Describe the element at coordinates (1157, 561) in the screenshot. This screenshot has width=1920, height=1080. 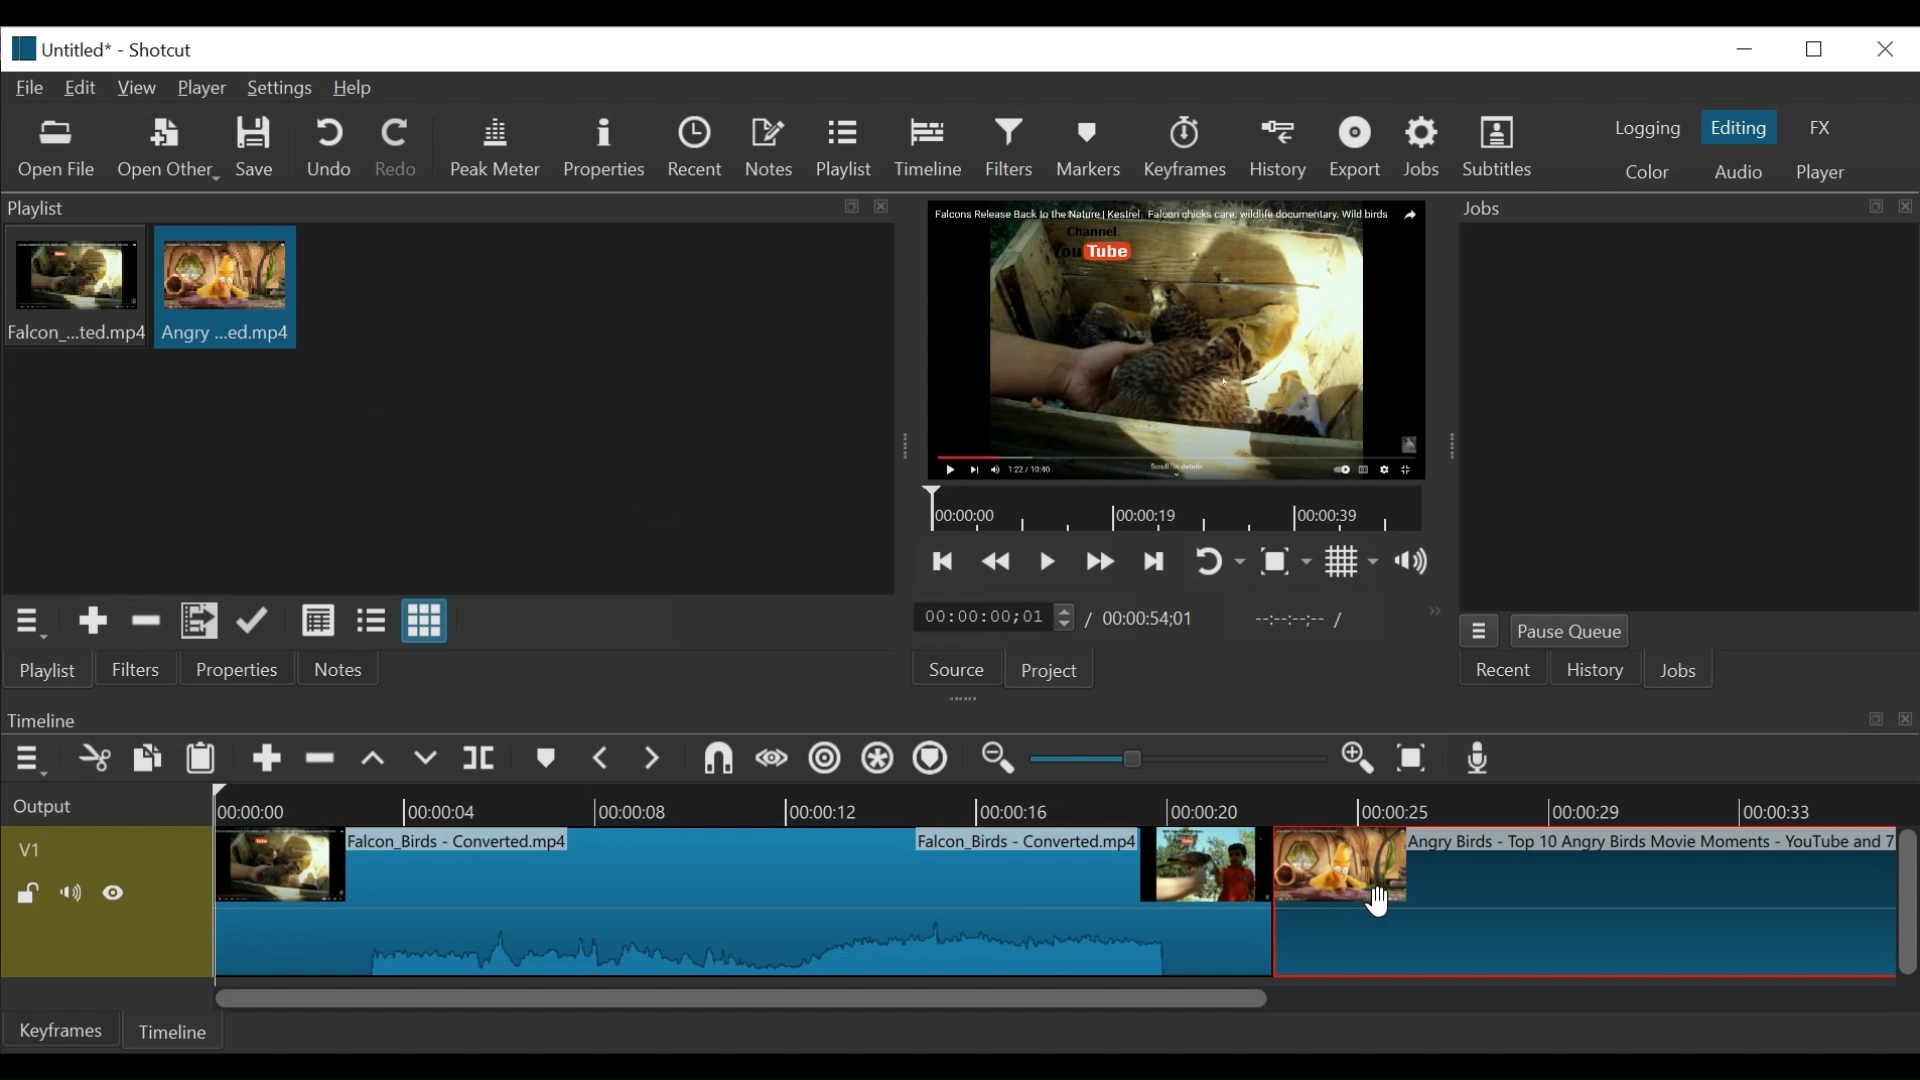
I see `skip to the next point` at that location.